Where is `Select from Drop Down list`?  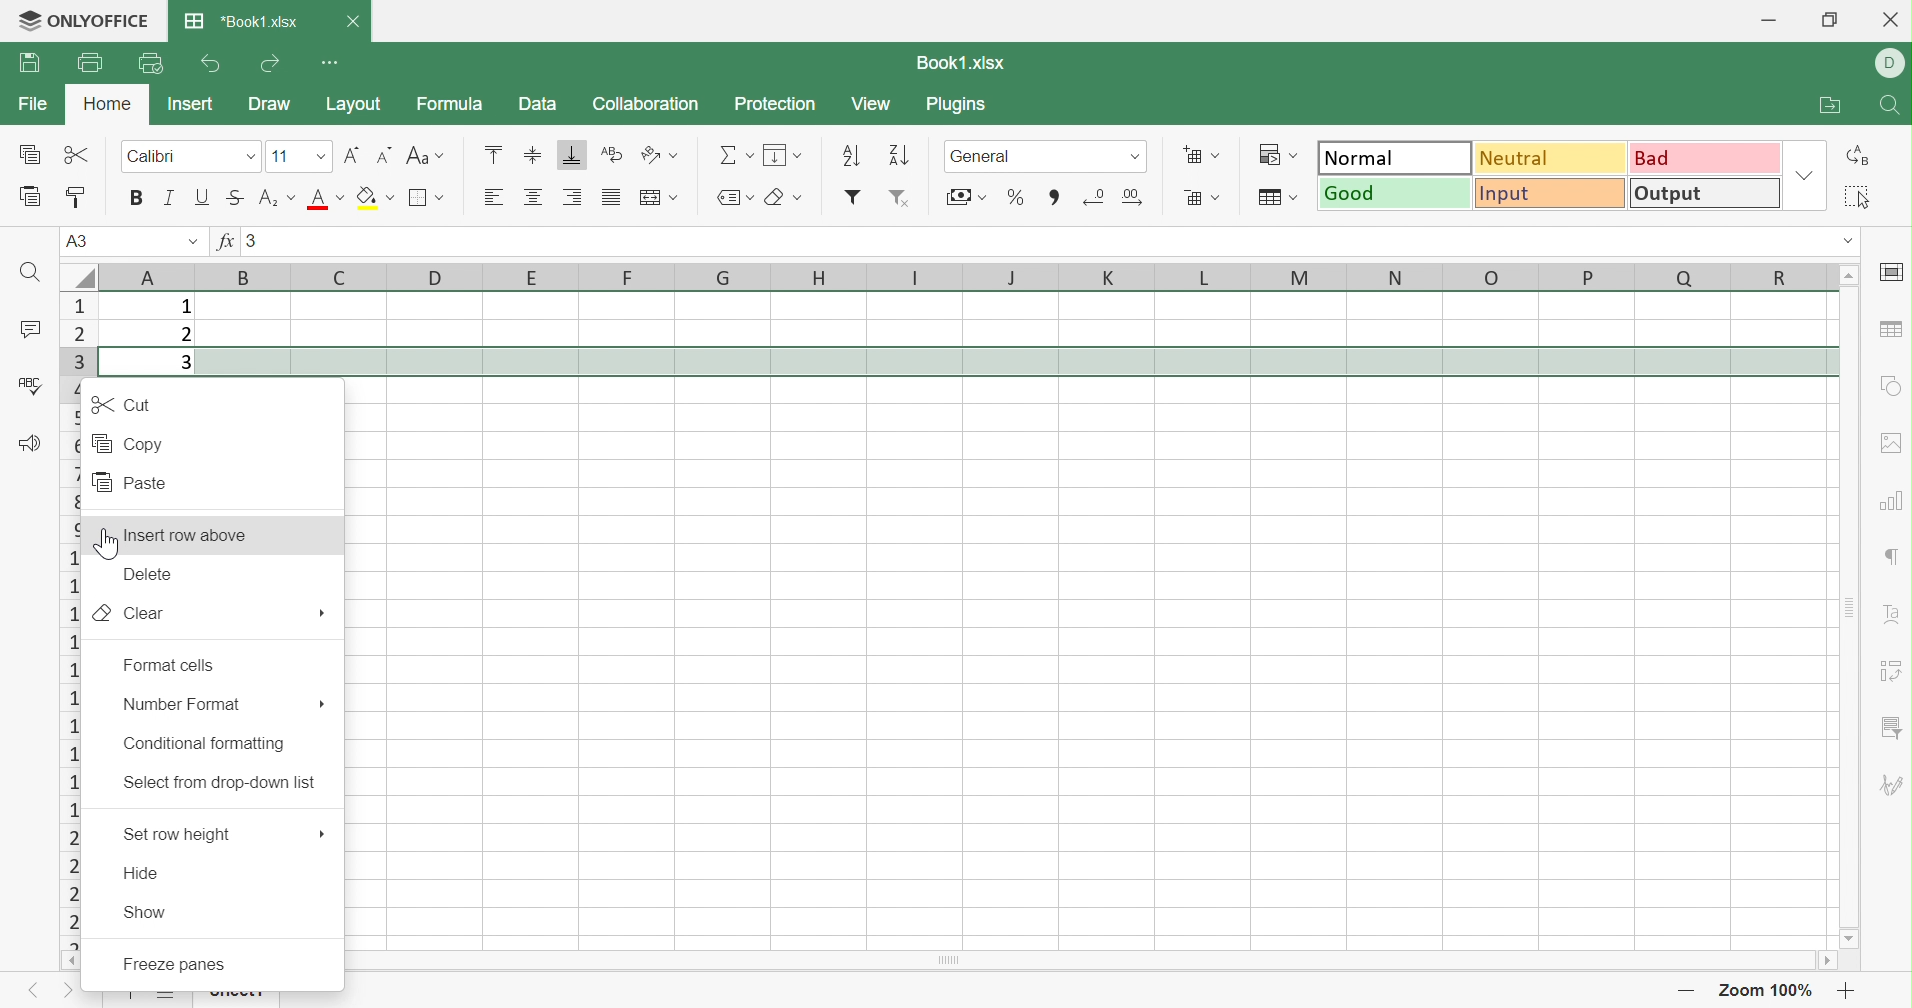
Select from Drop Down list is located at coordinates (219, 781).